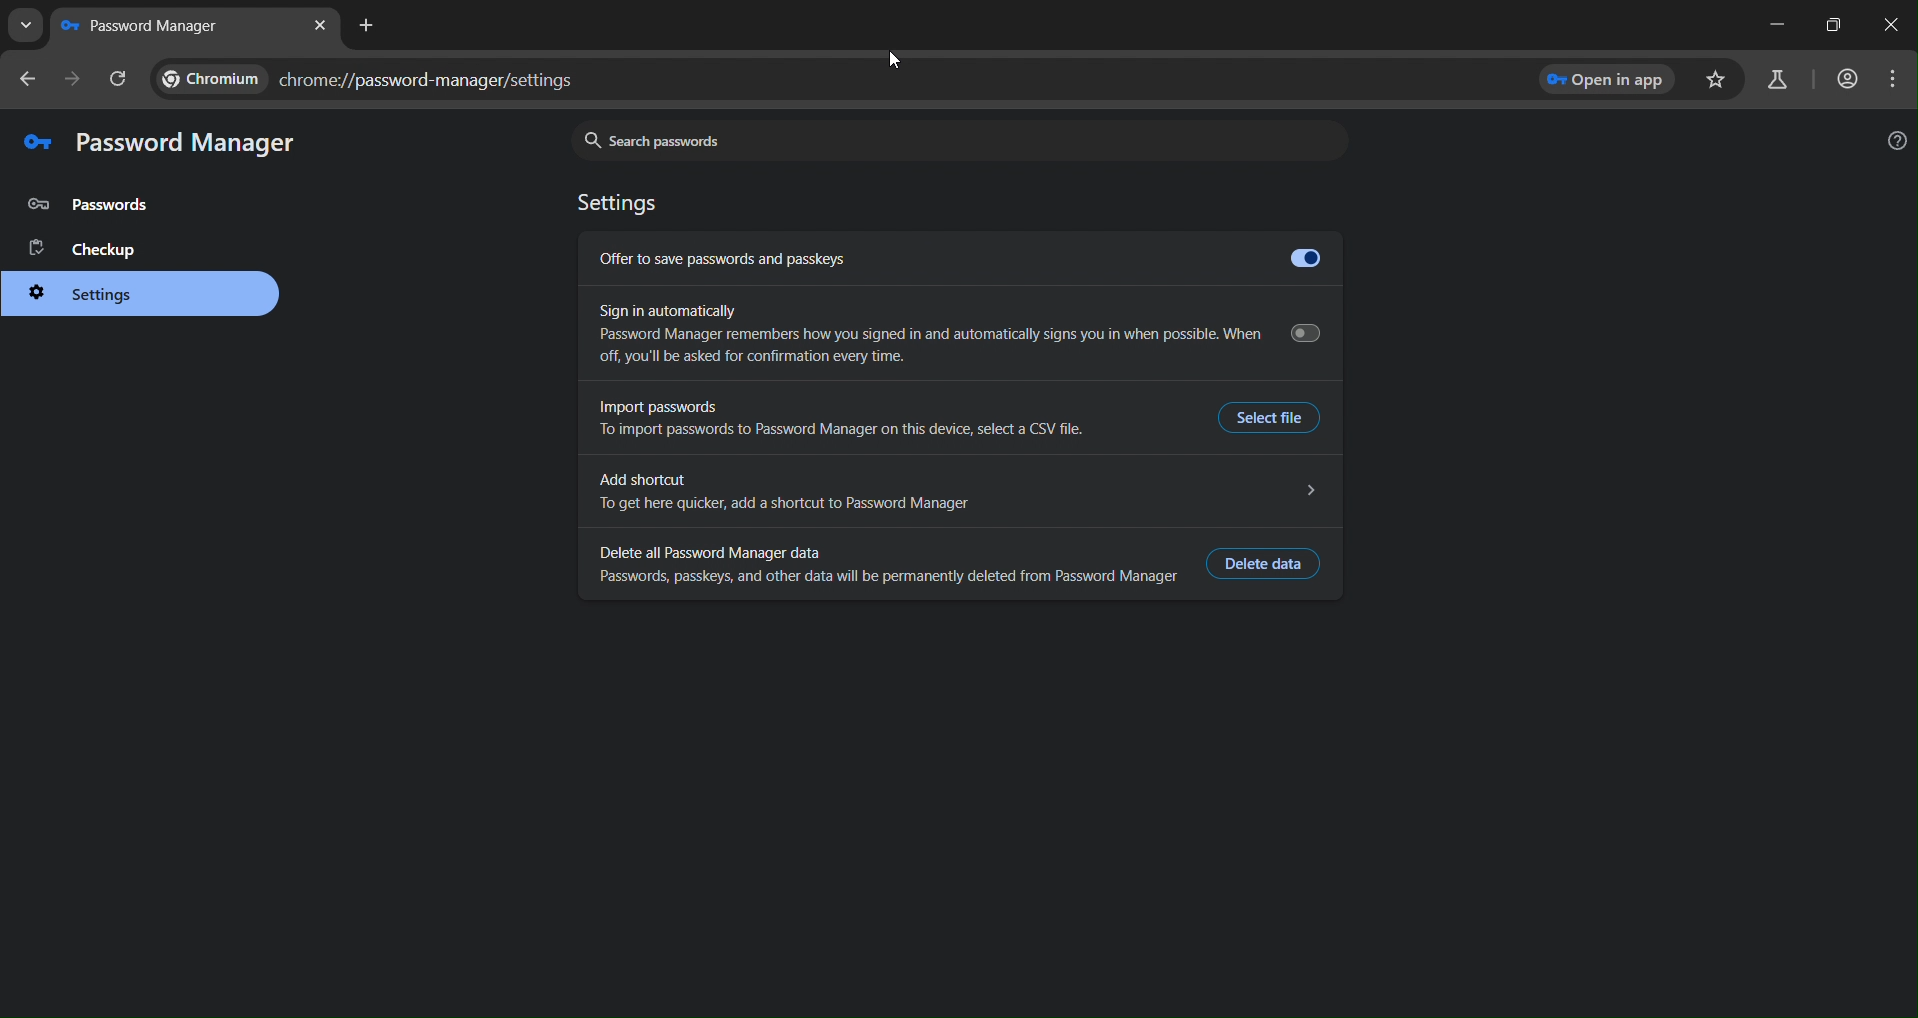 This screenshot has width=1918, height=1018. What do you see at coordinates (189, 145) in the screenshot?
I see `password manager` at bounding box center [189, 145].